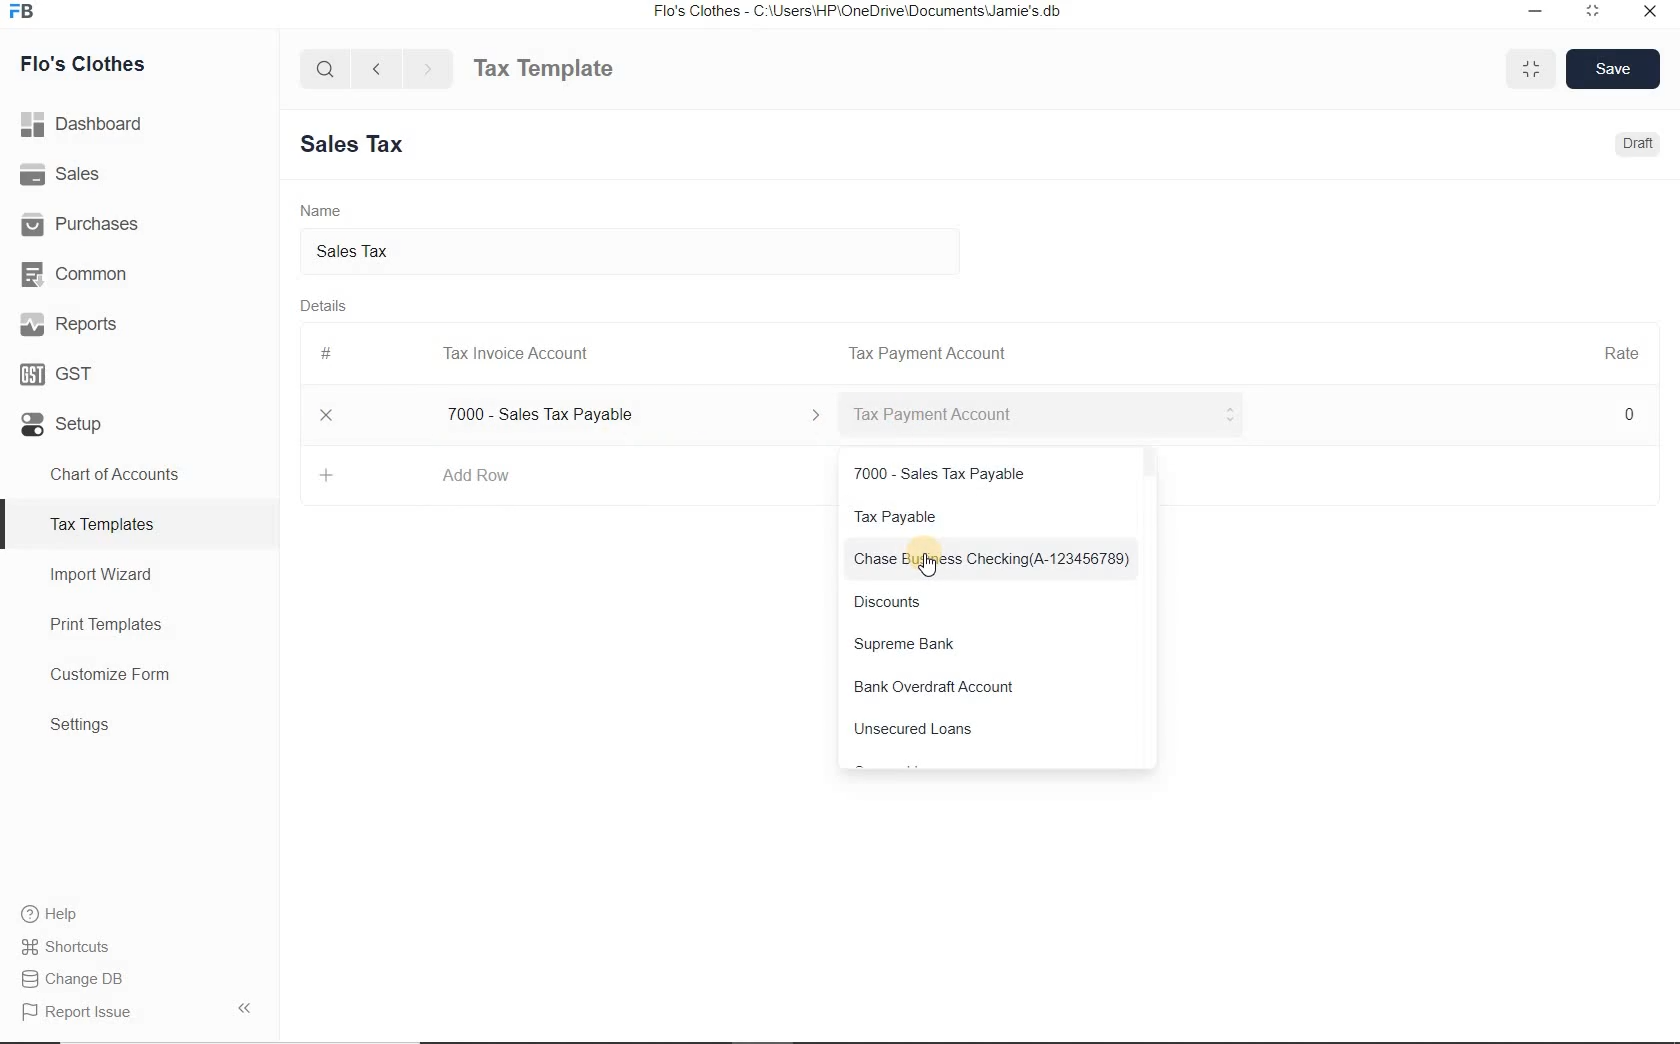 The height and width of the screenshot is (1044, 1680). What do you see at coordinates (1614, 68) in the screenshot?
I see `Save` at bounding box center [1614, 68].